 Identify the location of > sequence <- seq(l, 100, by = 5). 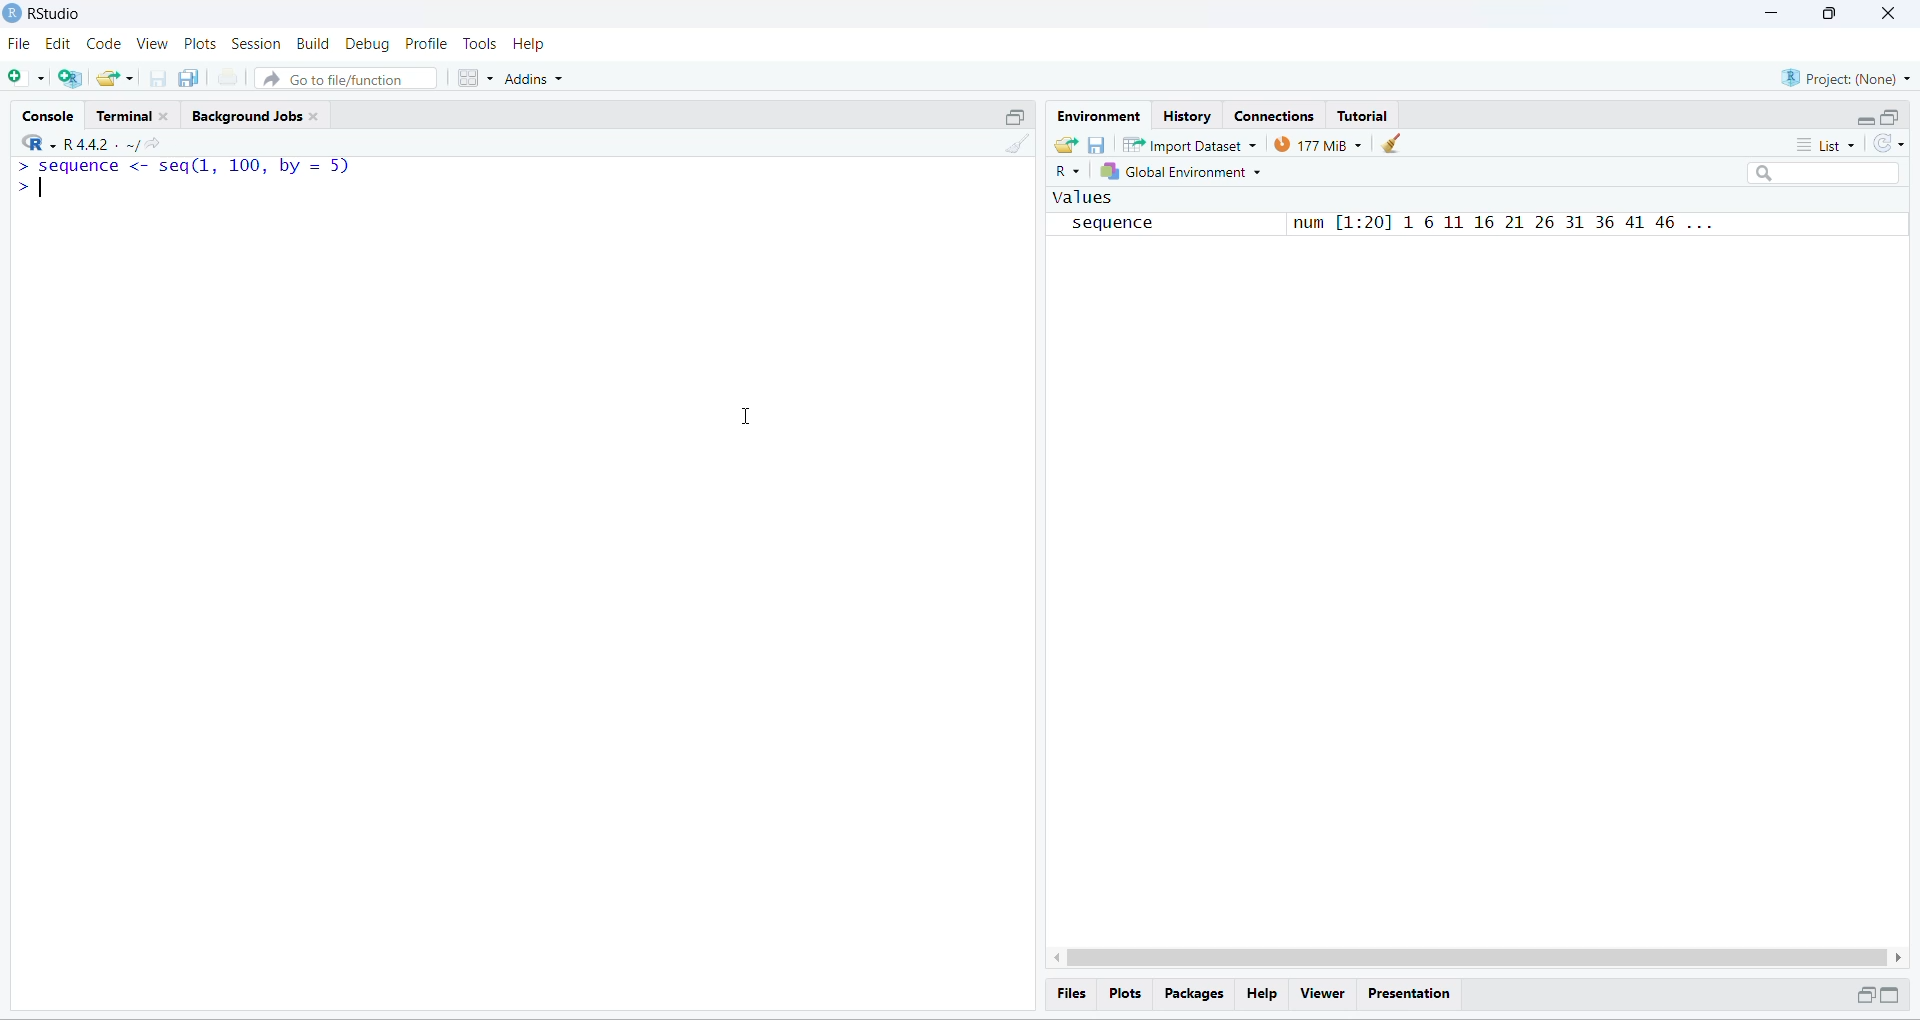
(184, 167).